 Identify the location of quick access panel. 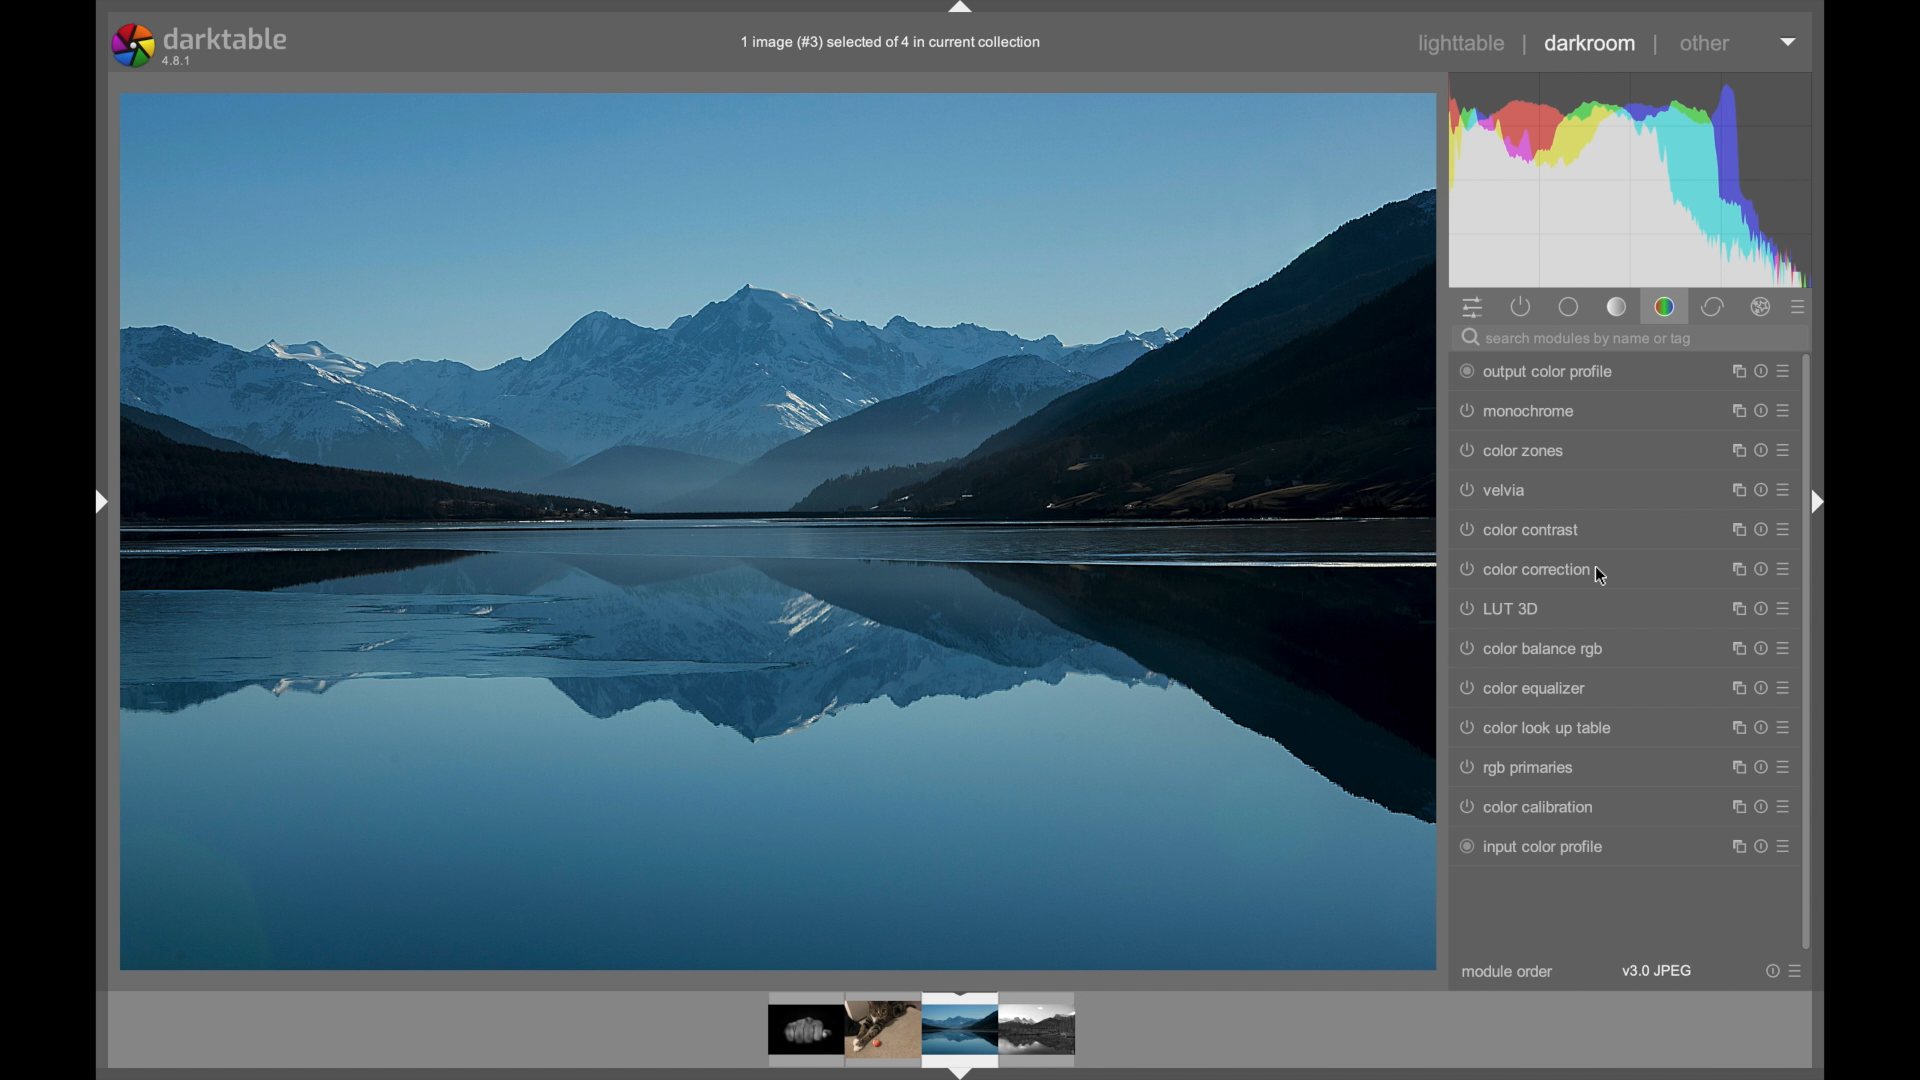
(1476, 309).